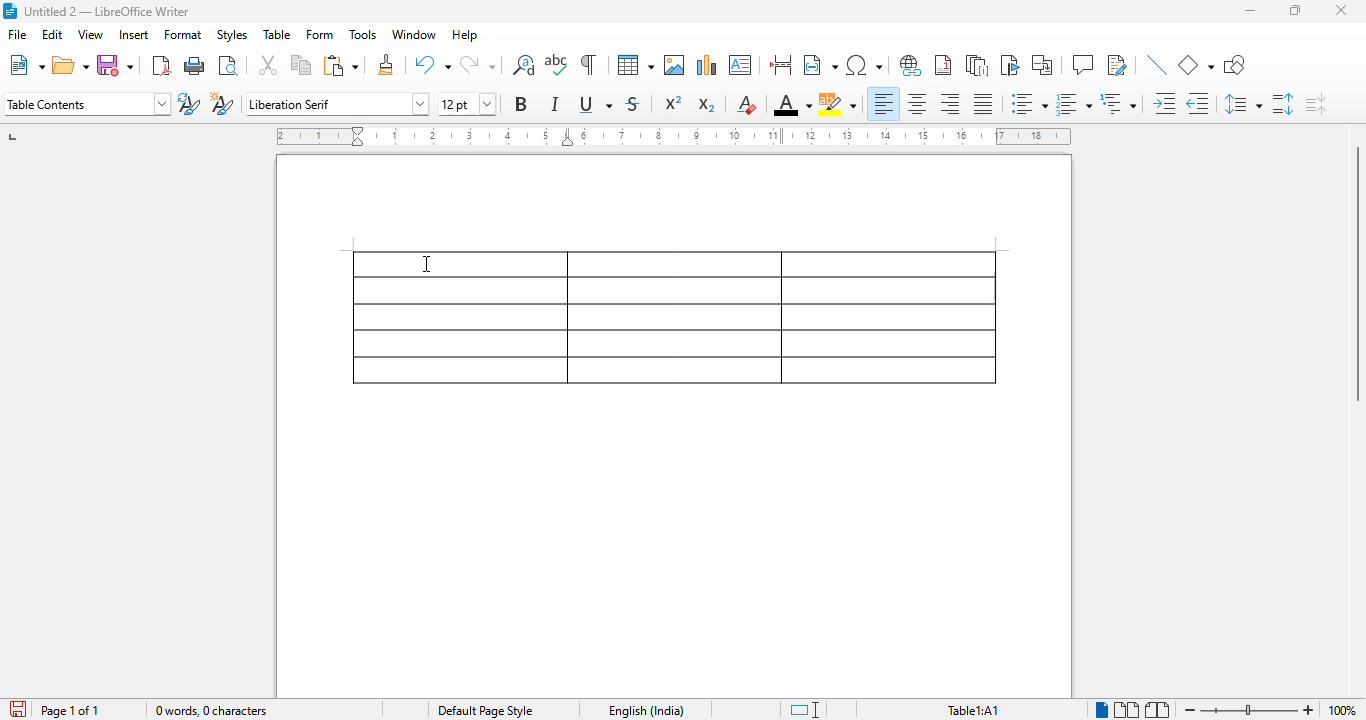  I want to click on logo, so click(10, 11).